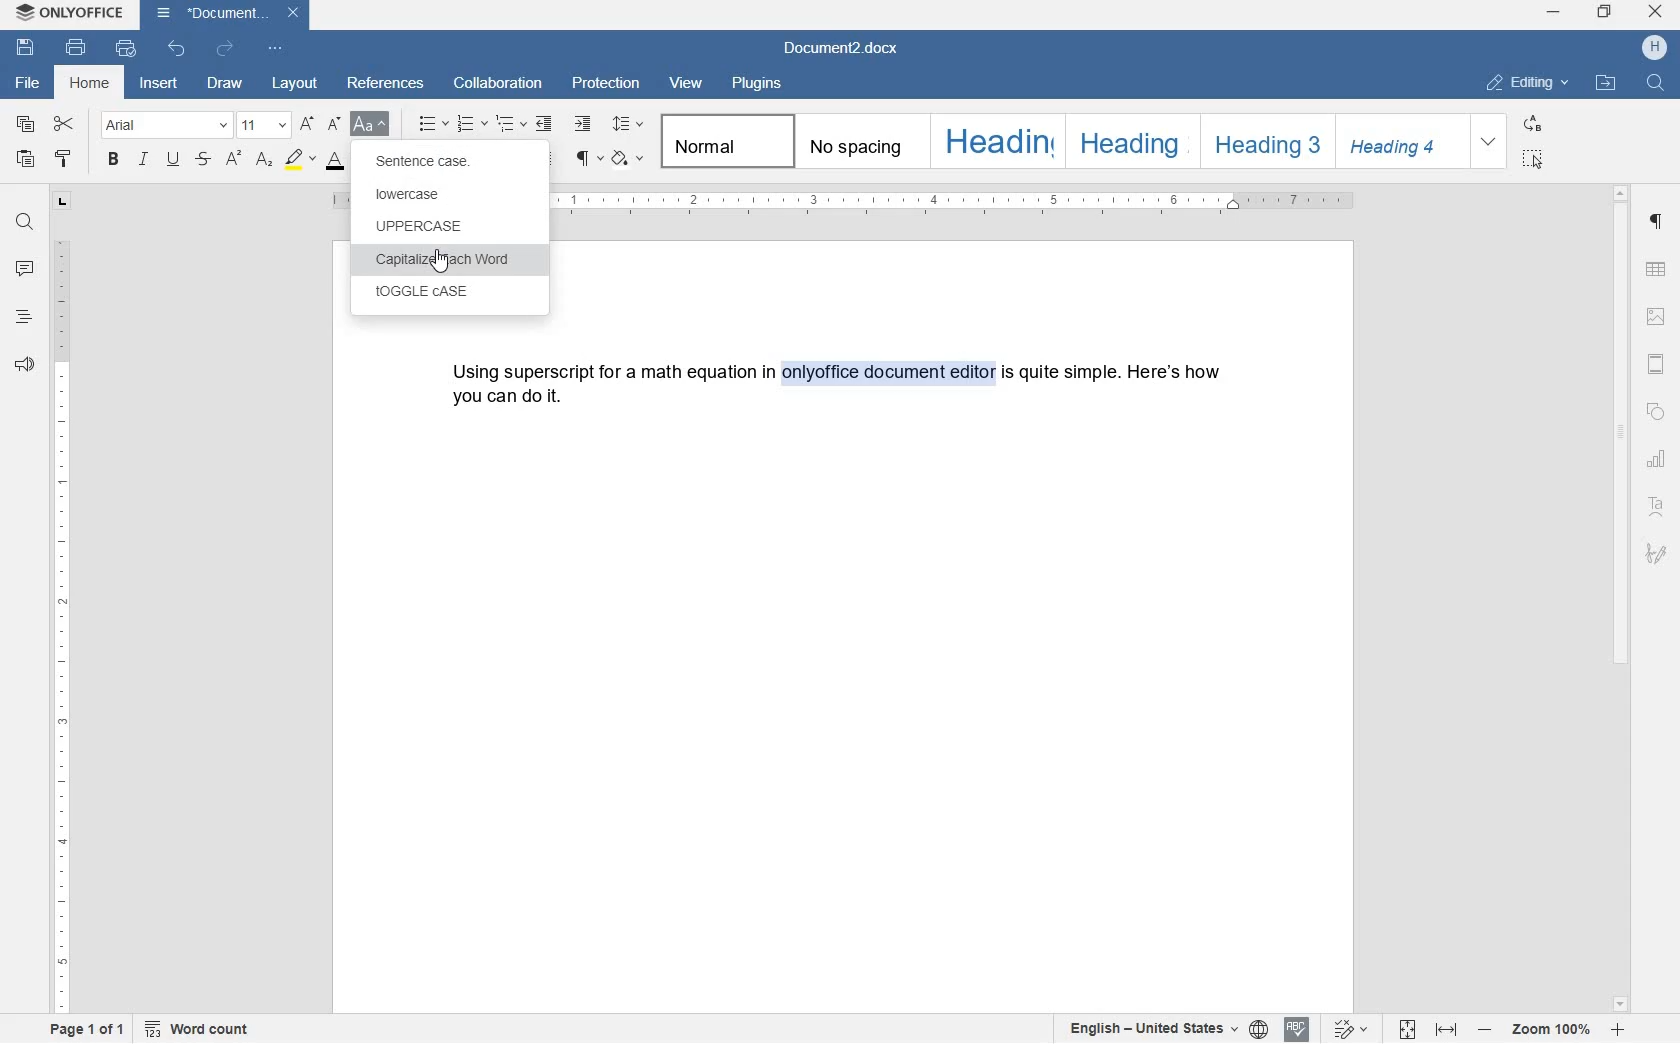  Describe the element at coordinates (1657, 554) in the screenshot. I see `signature` at that location.